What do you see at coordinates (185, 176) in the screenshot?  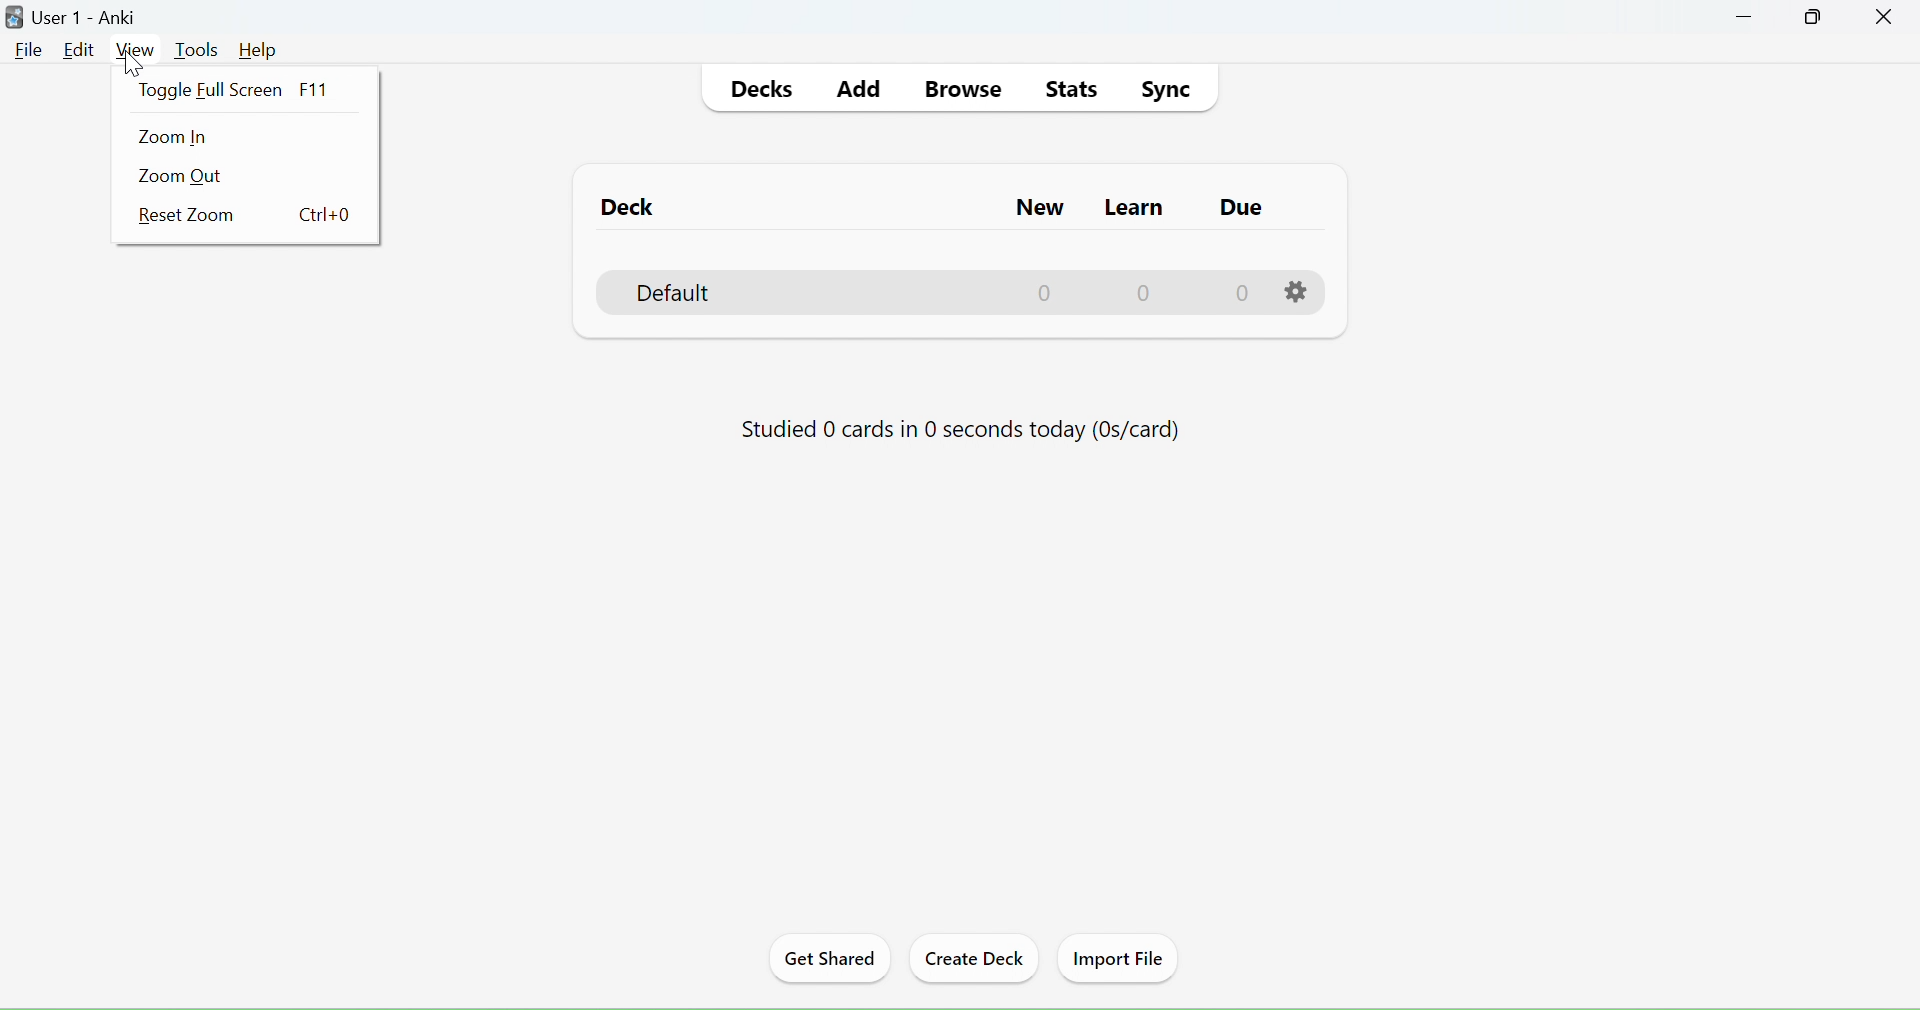 I see `zoom out` at bounding box center [185, 176].